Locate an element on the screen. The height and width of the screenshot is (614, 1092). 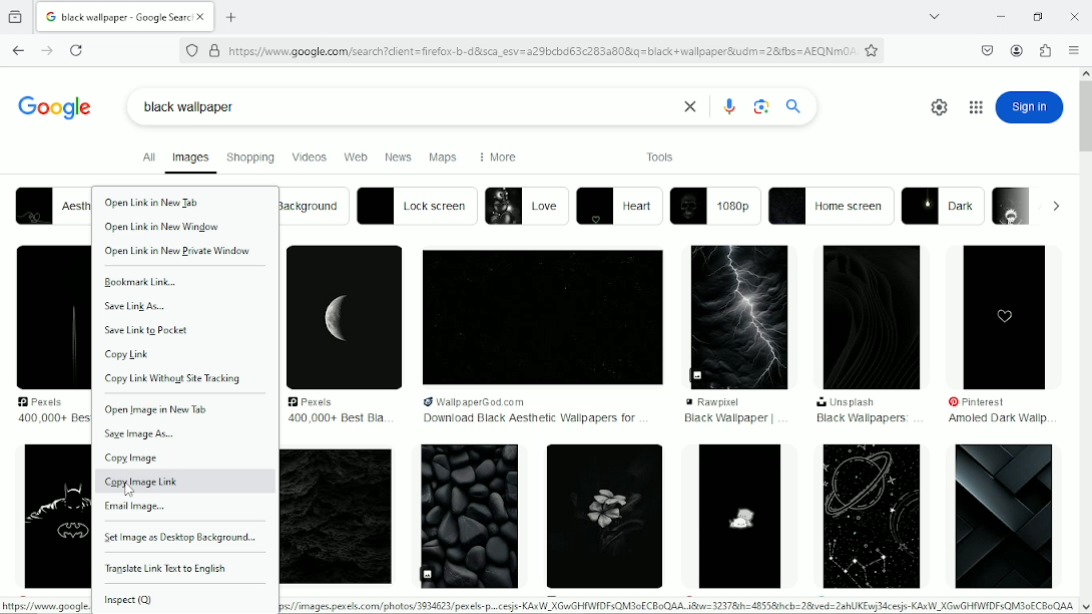
https://www.google.com/search client=firefox-b-d&sca_esv=a29bcbd63 c283a80&q back+wallpaper &udm=2&fbs=aeqnmoa is located at coordinates (541, 51).